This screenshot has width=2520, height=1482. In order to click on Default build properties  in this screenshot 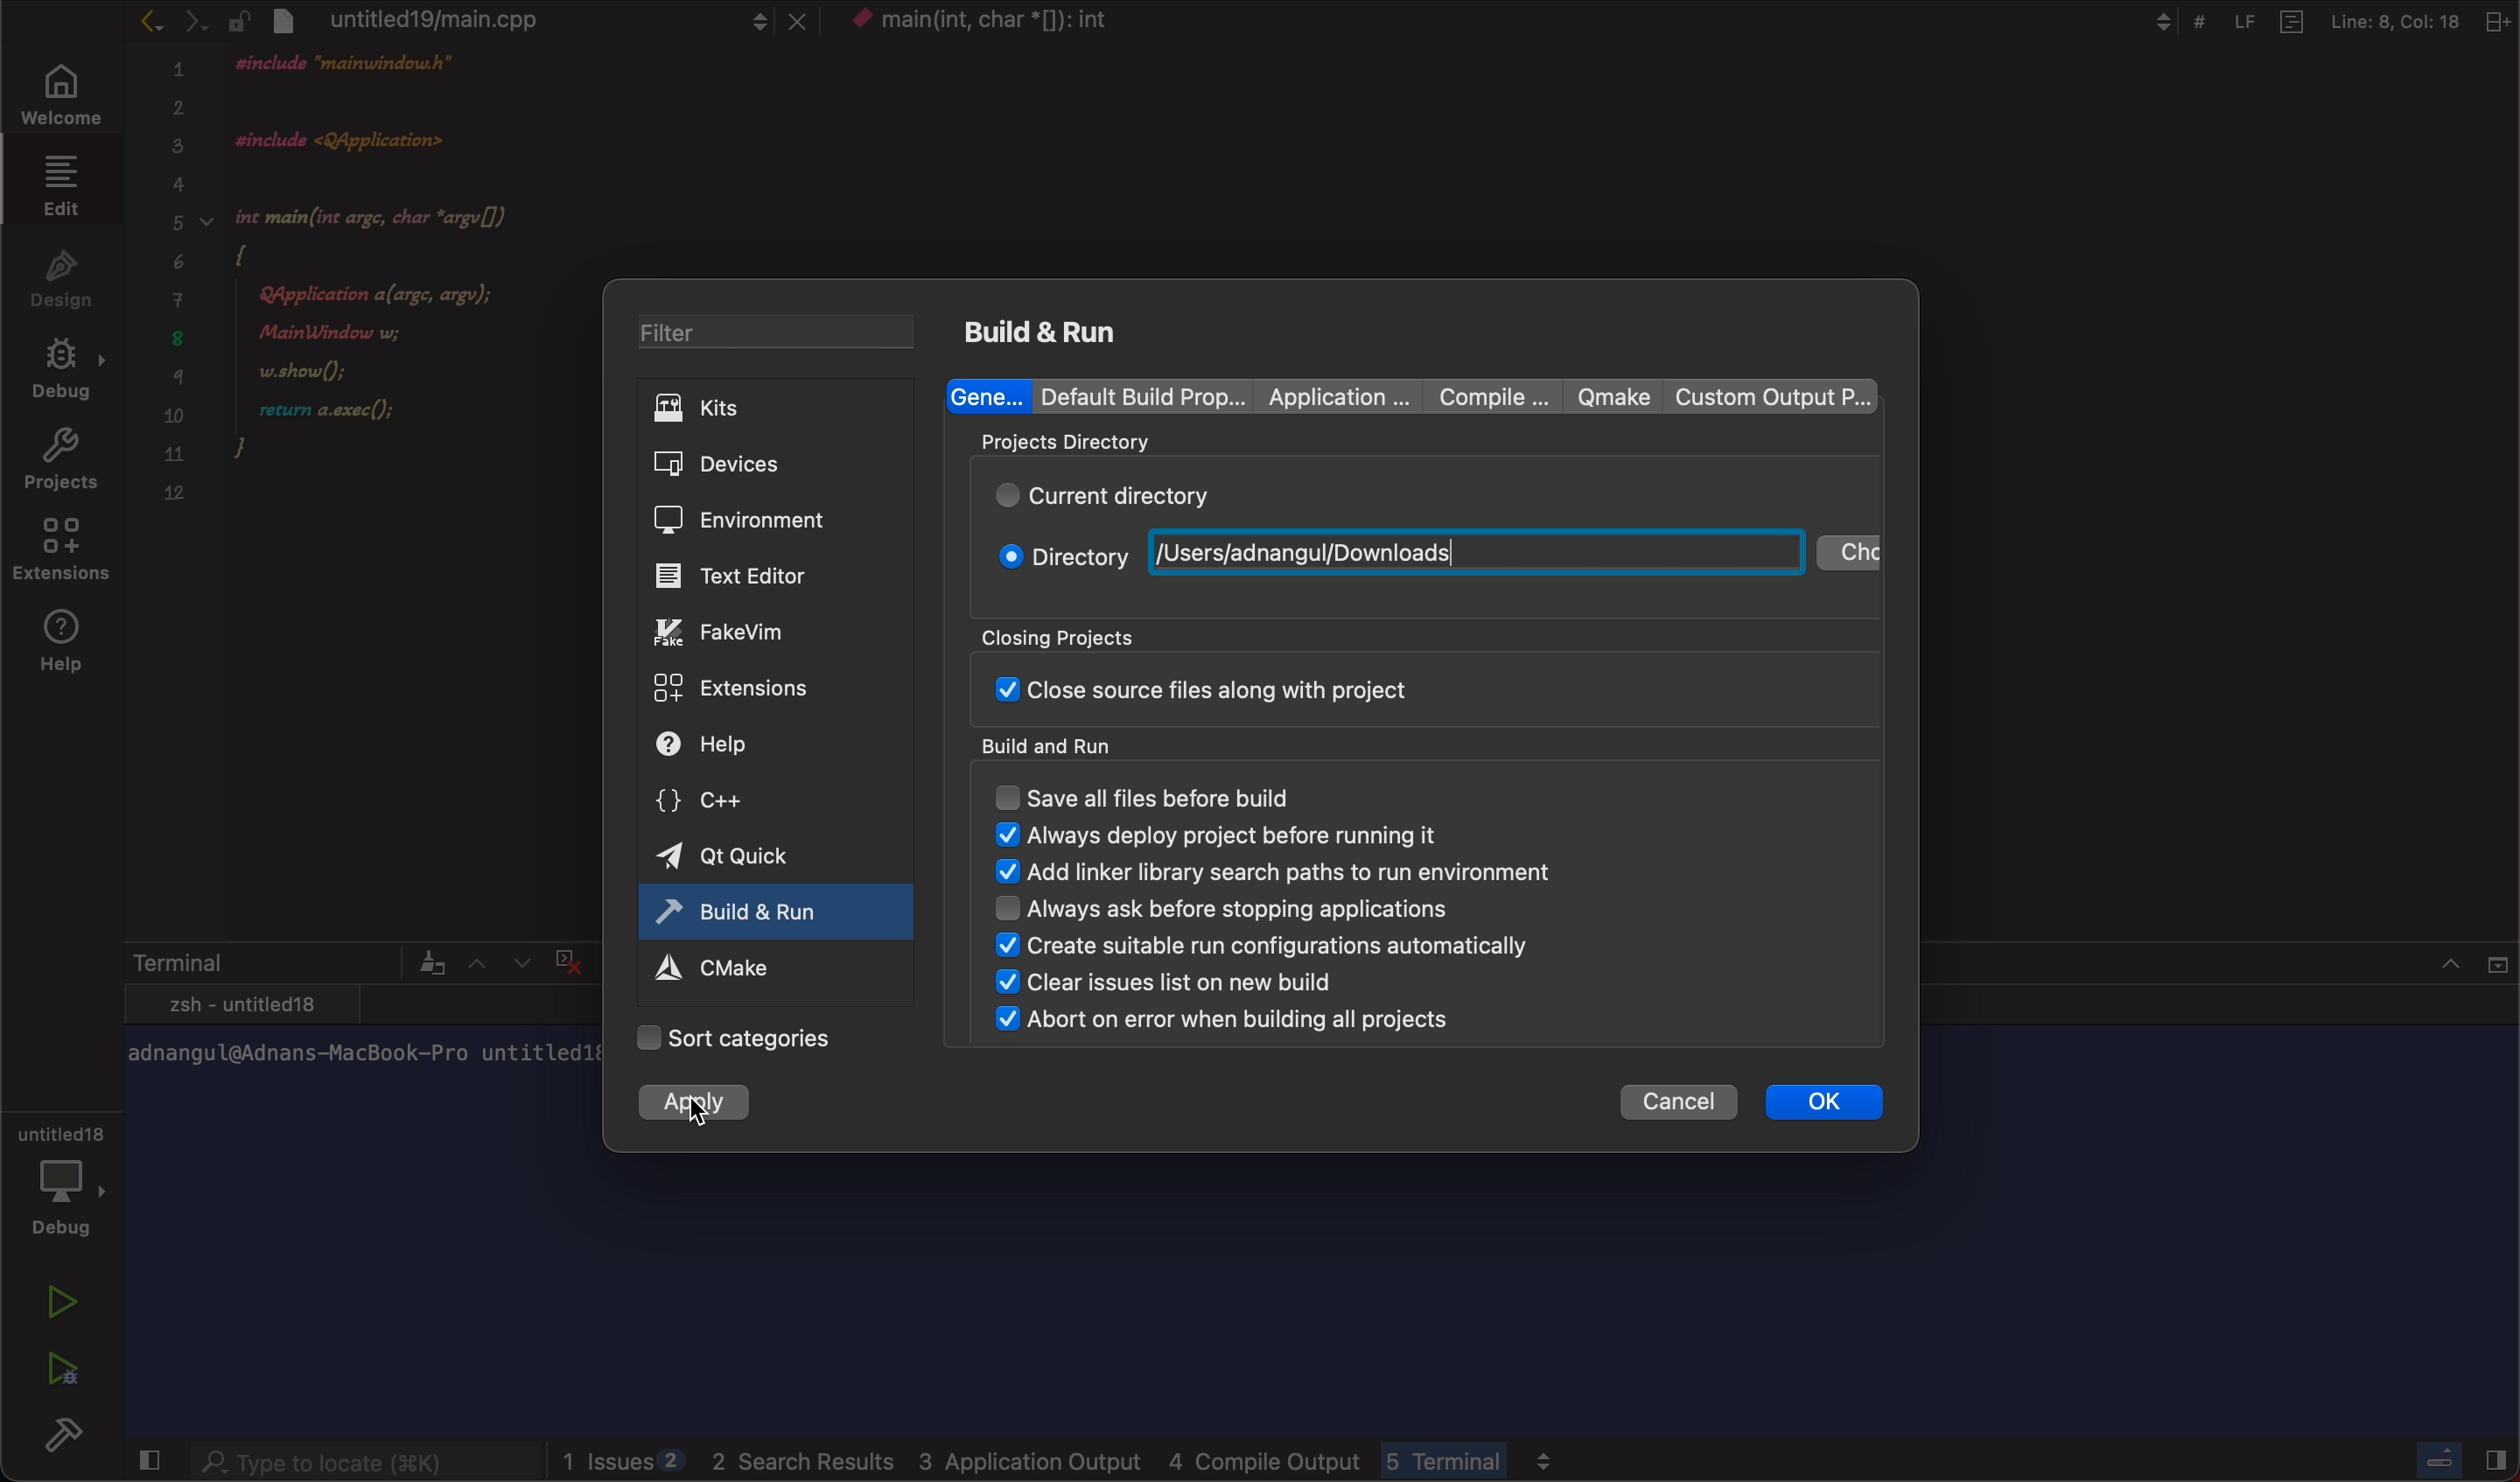, I will do `click(1142, 395)`.